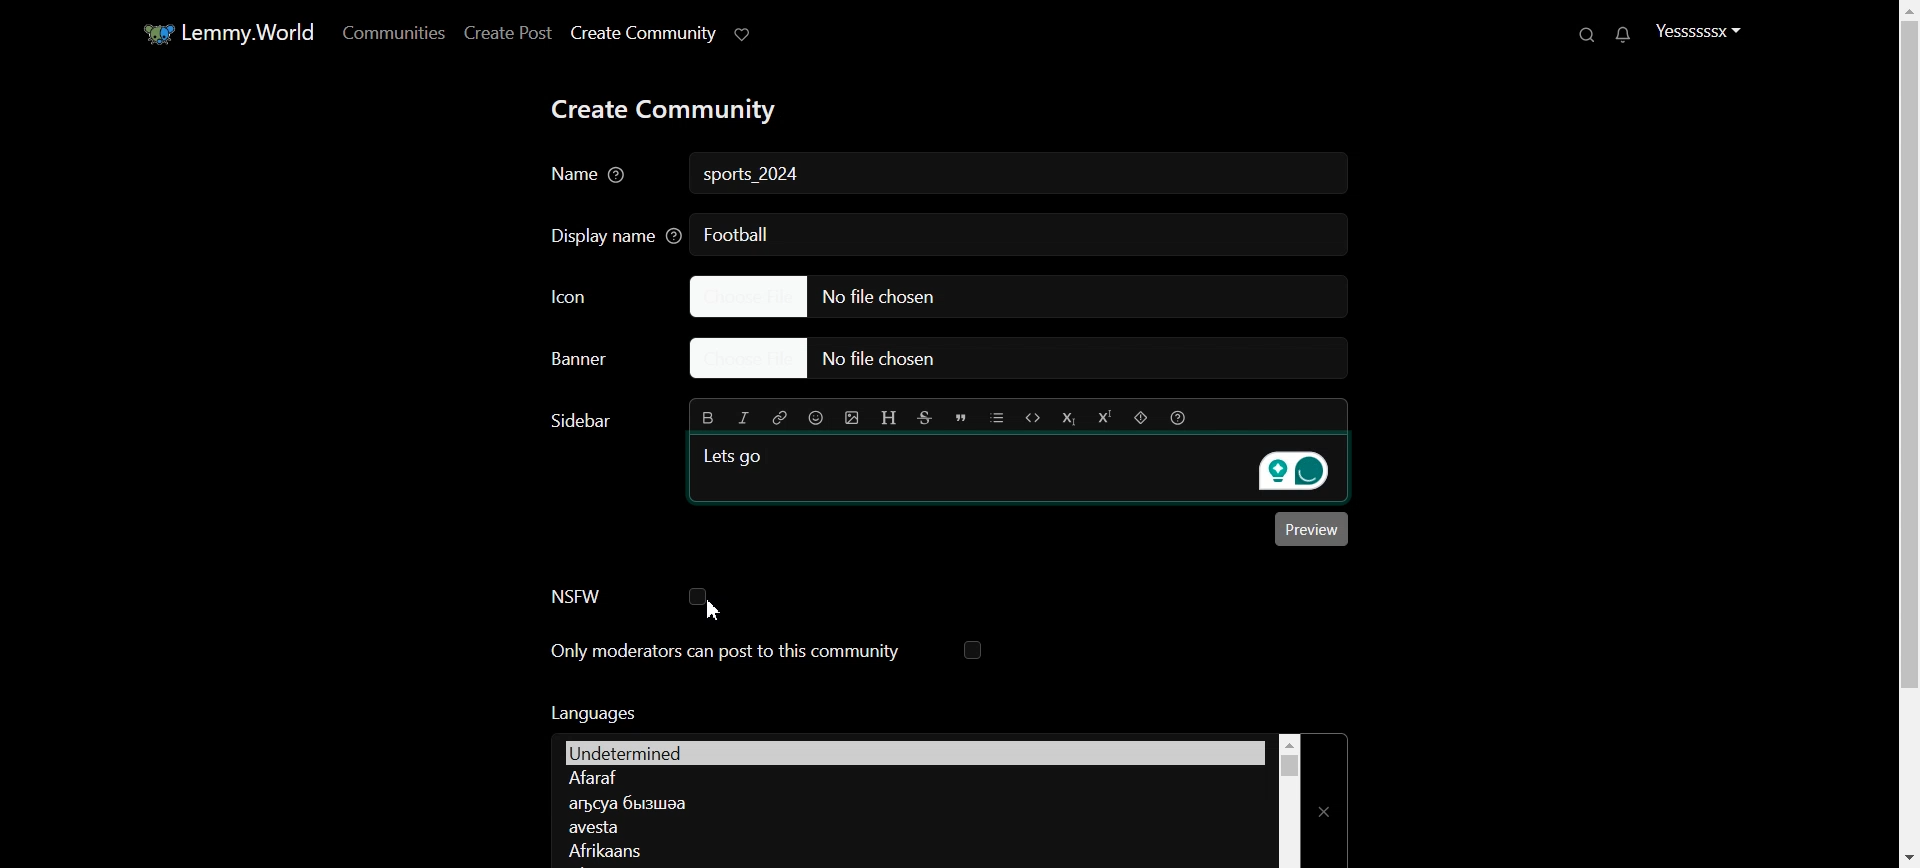 The height and width of the screenshot is (868, 1920). I want to click on Vertical Scroll bar, so click(1904, 434).